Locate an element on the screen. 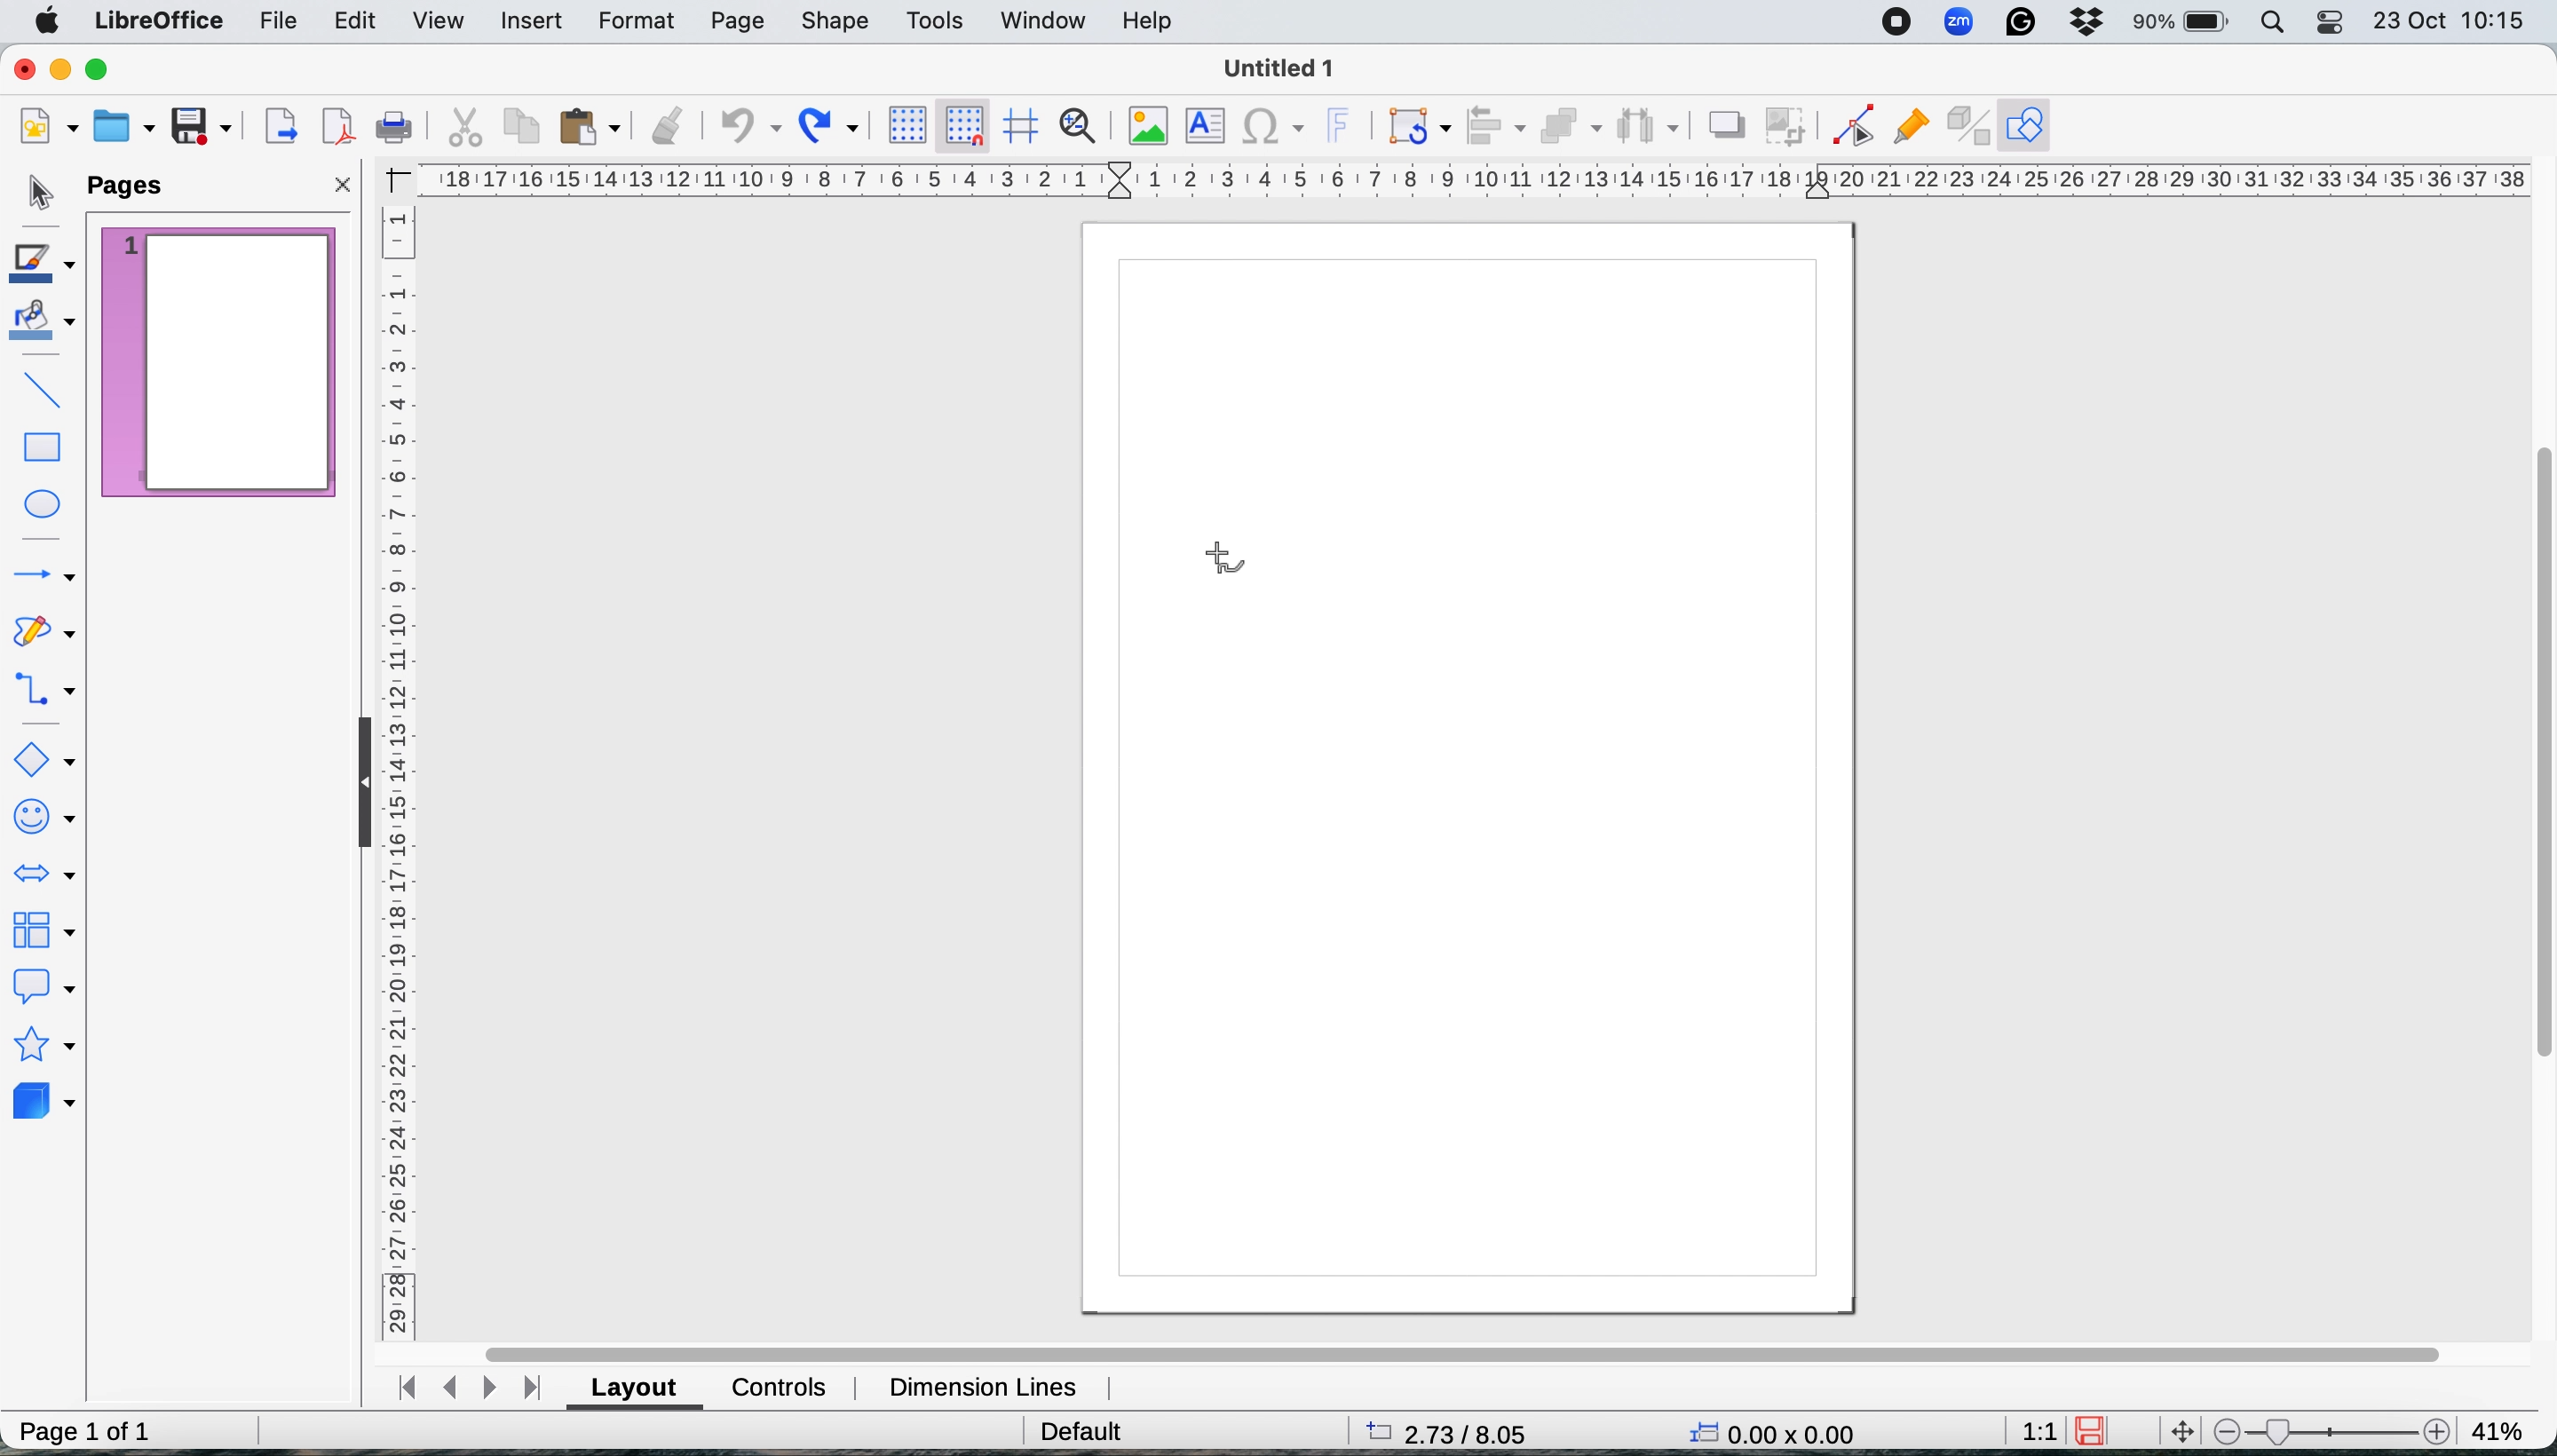 This screenshot has height=1456, width=2557. flowchart is located at coordinates (48, 934).